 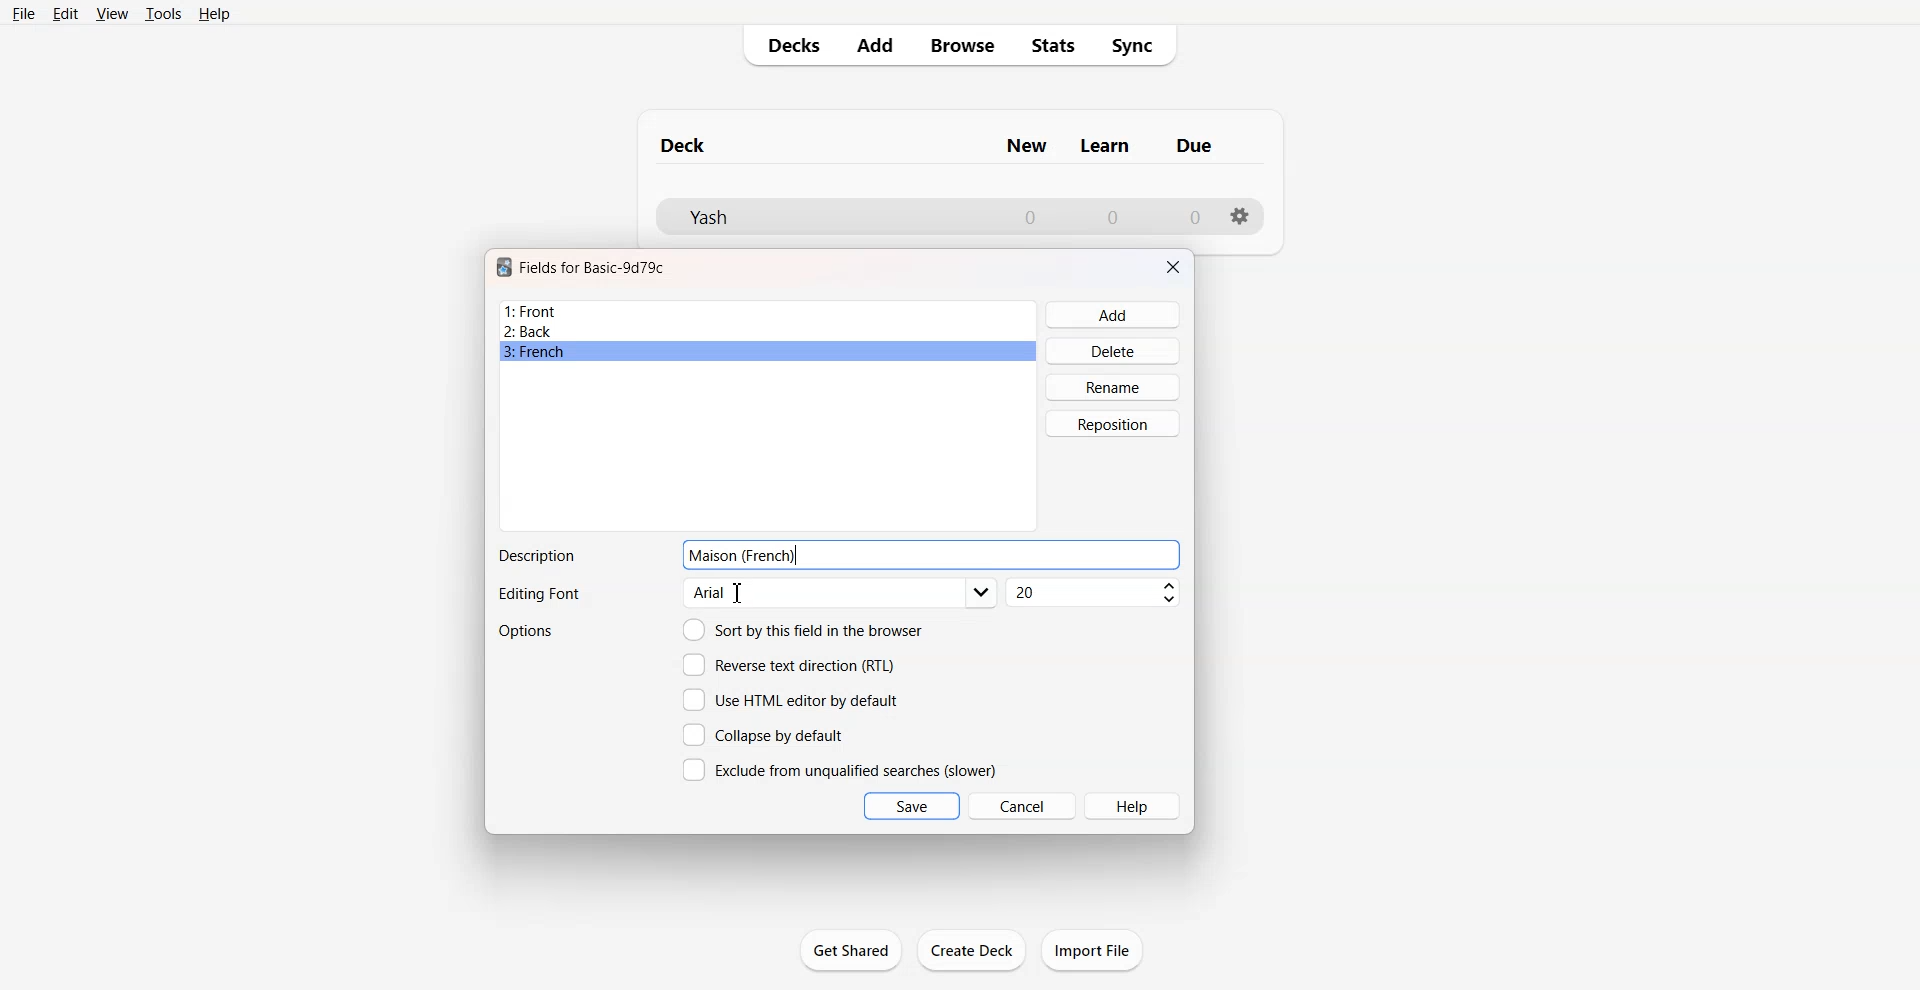 I want to click on Add, so click(x=1114, y=315).